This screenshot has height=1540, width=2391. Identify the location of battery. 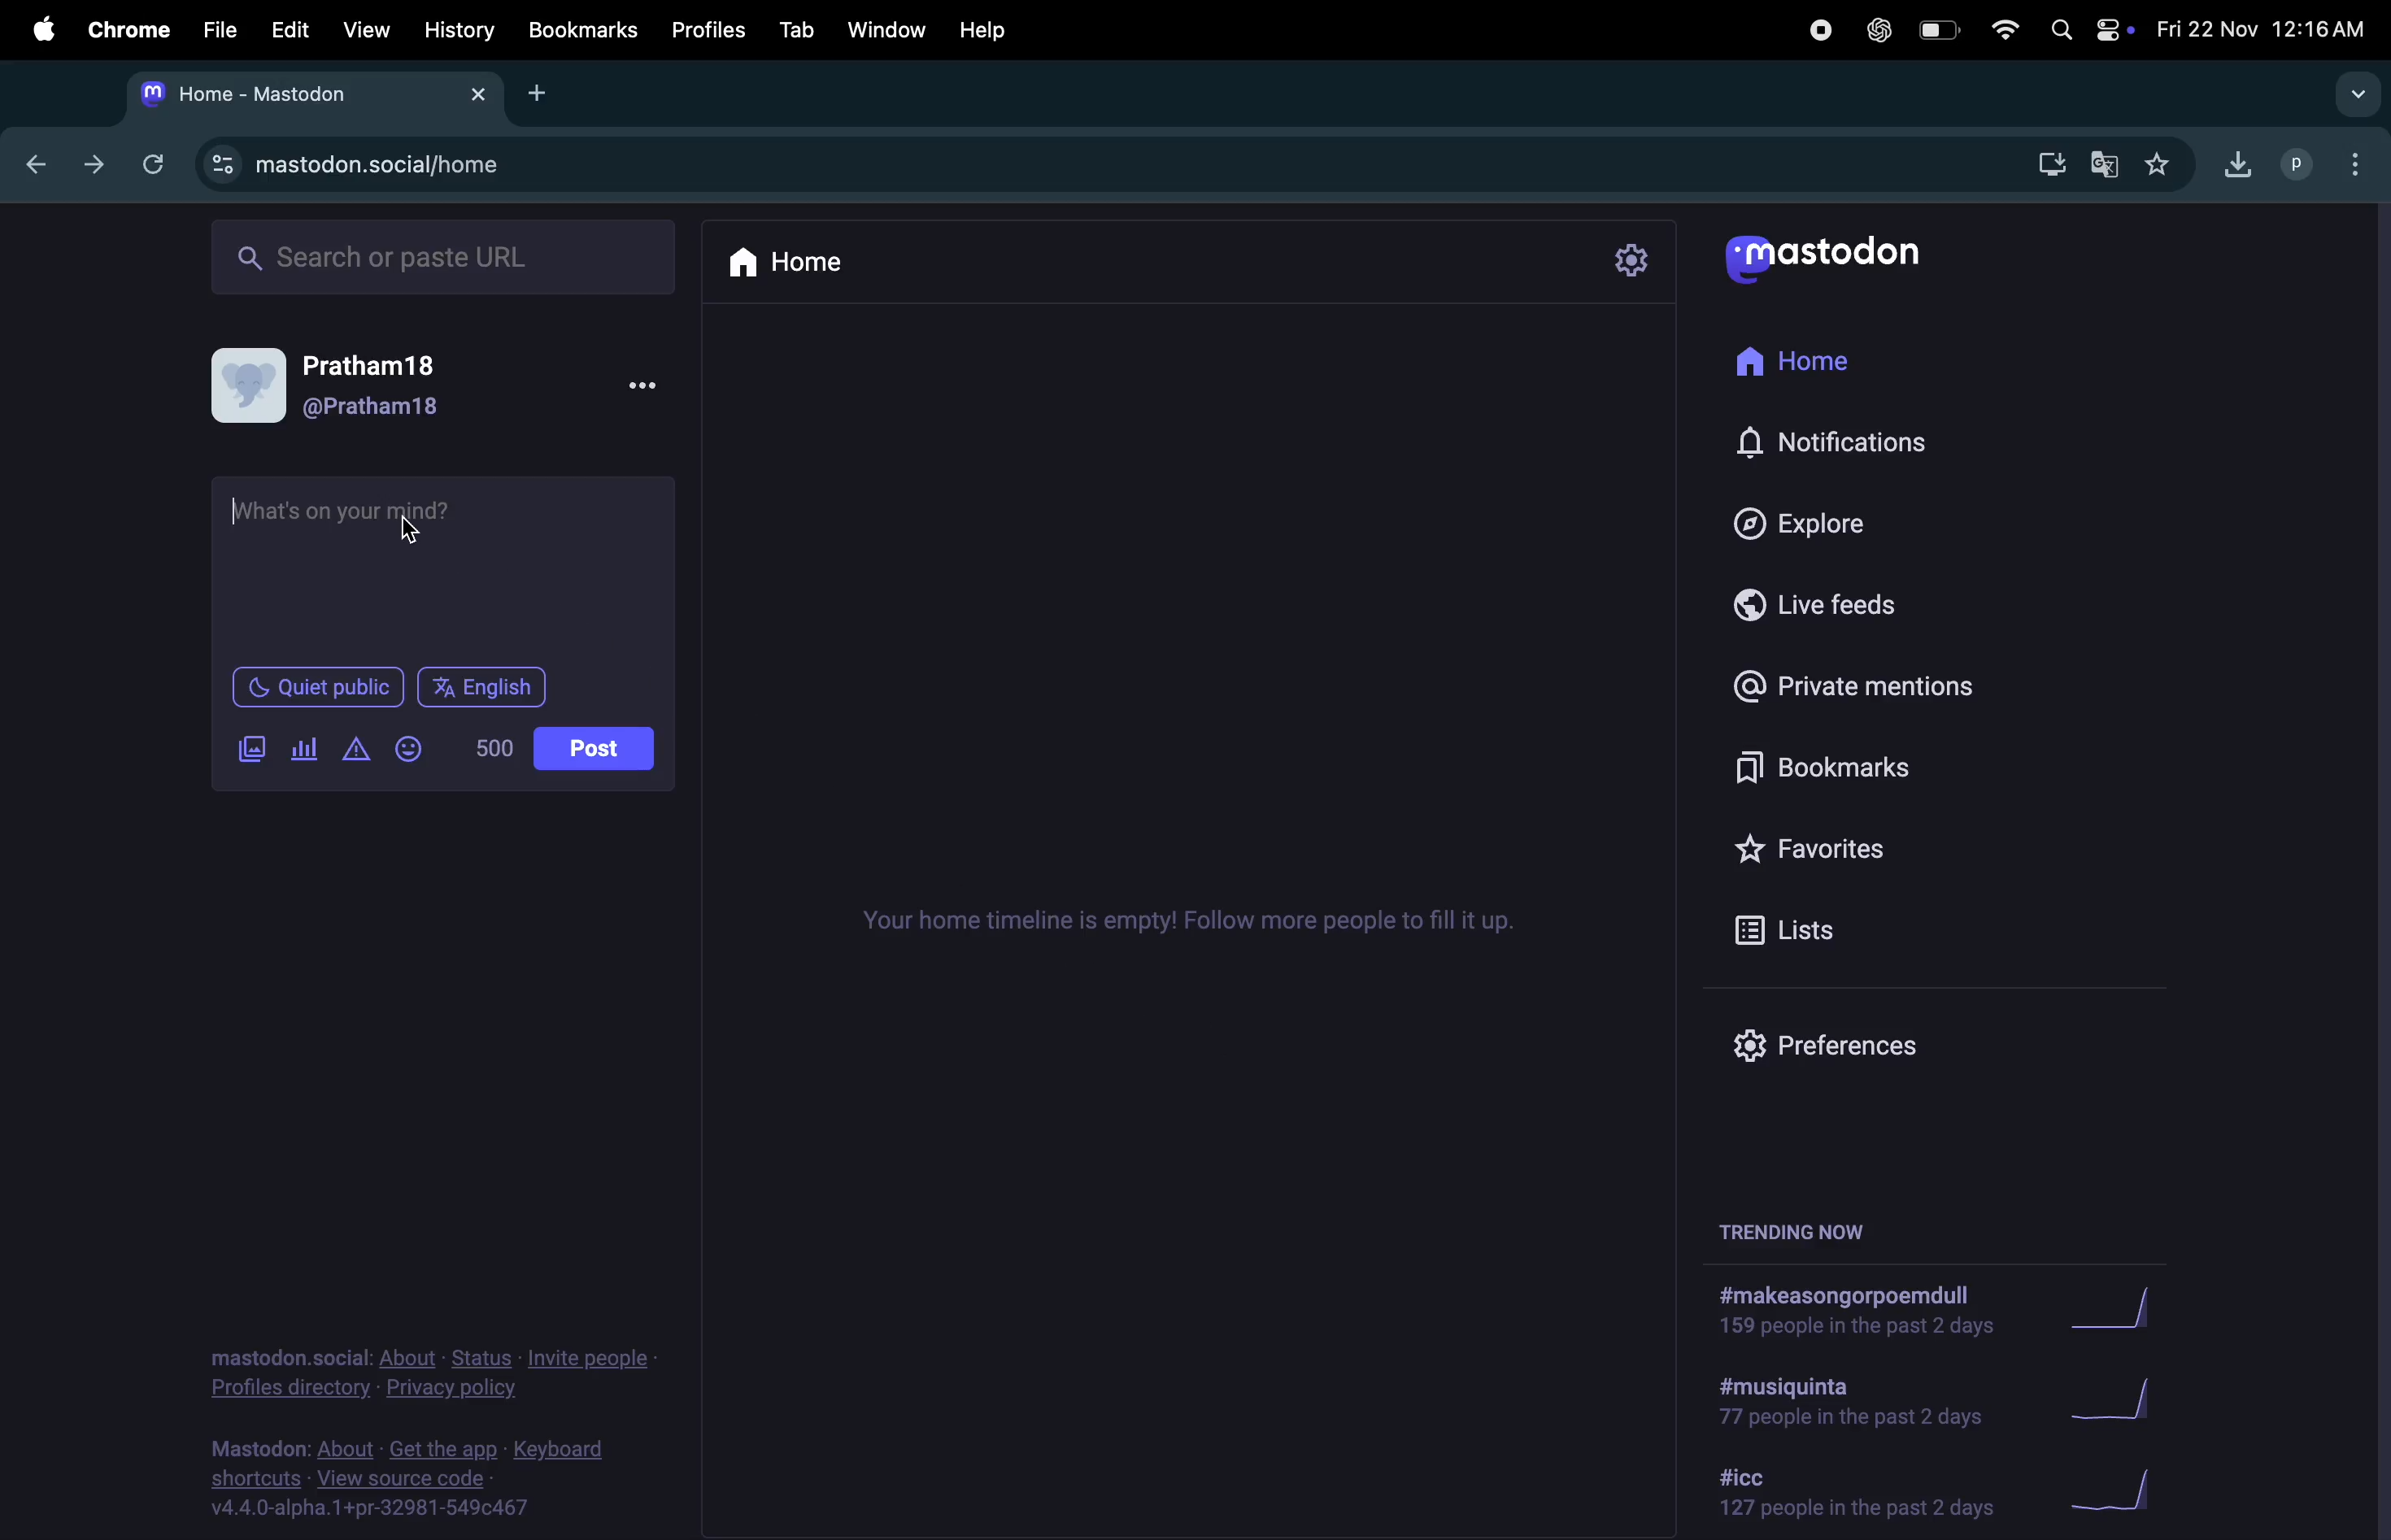
(1937, 31).